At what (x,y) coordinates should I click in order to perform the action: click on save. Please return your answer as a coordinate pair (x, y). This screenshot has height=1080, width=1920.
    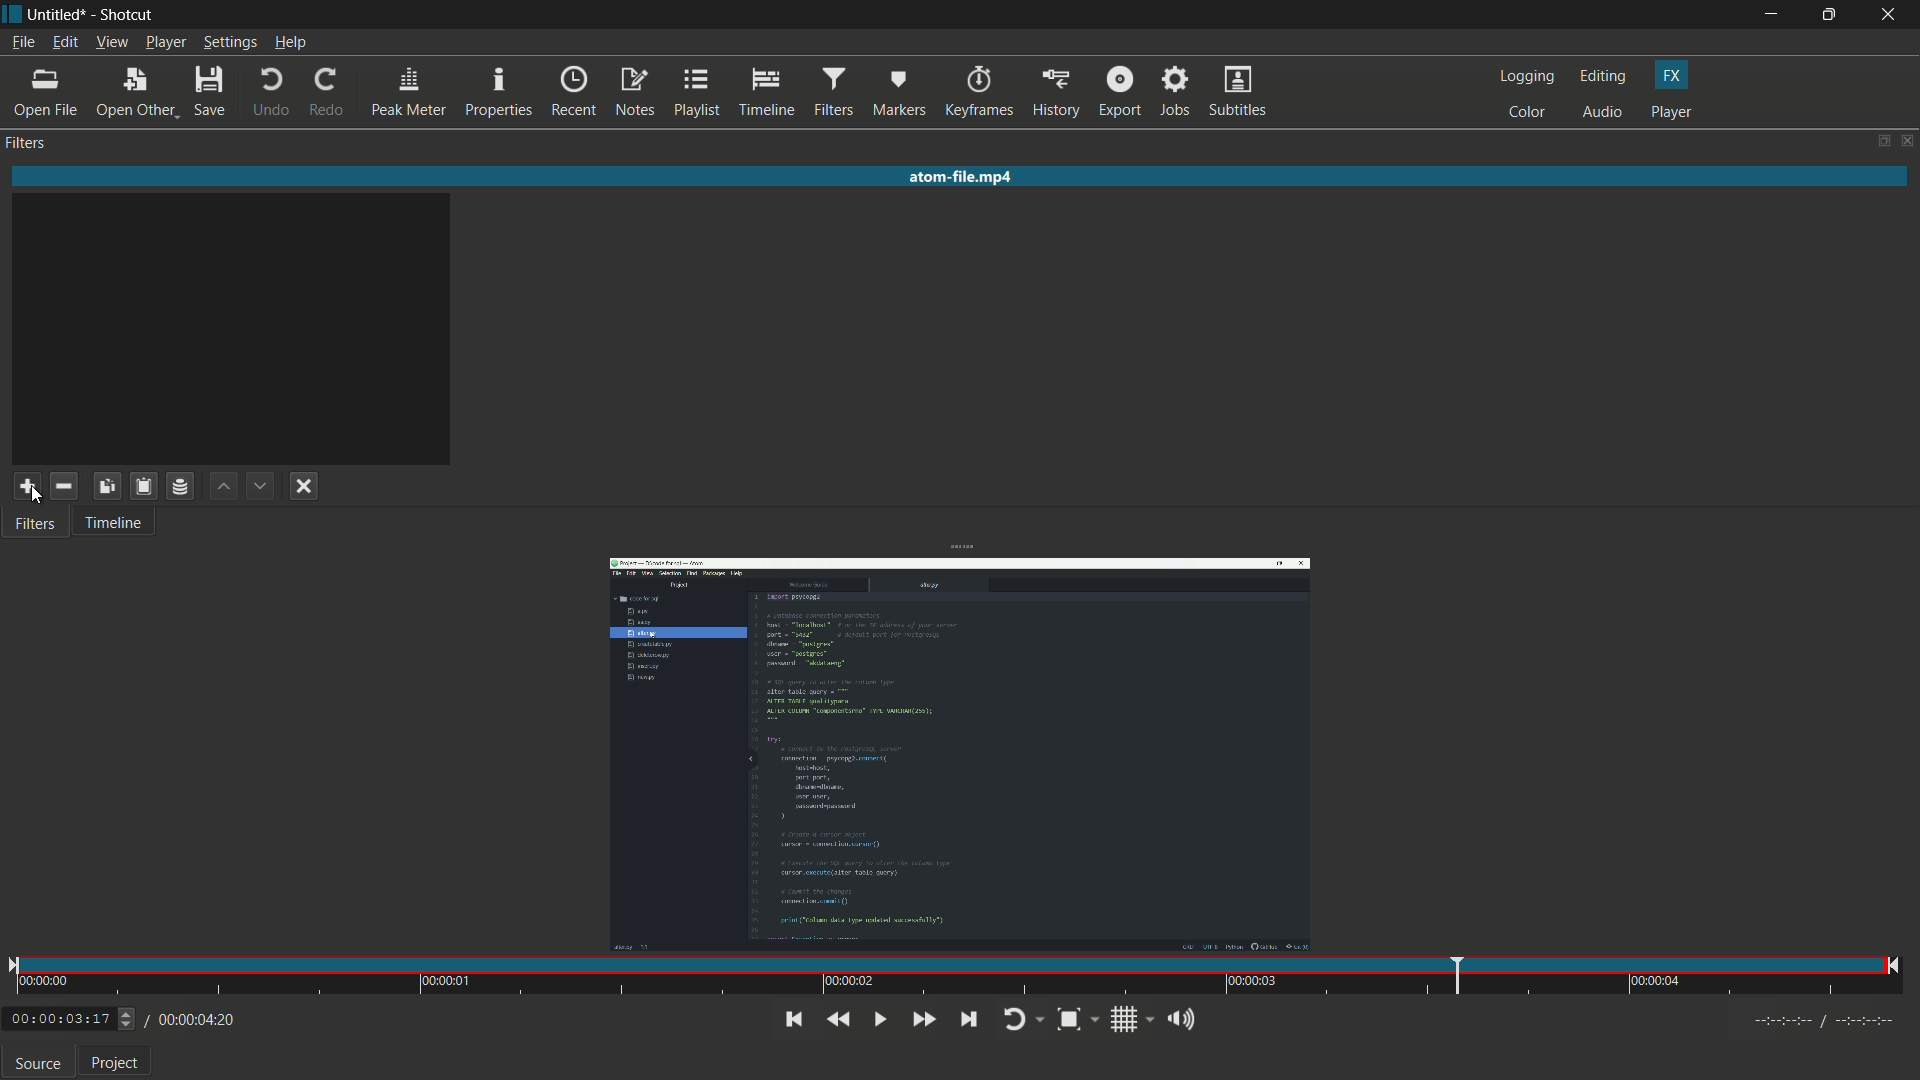
    Looking at the image, I should click on (209, 94).